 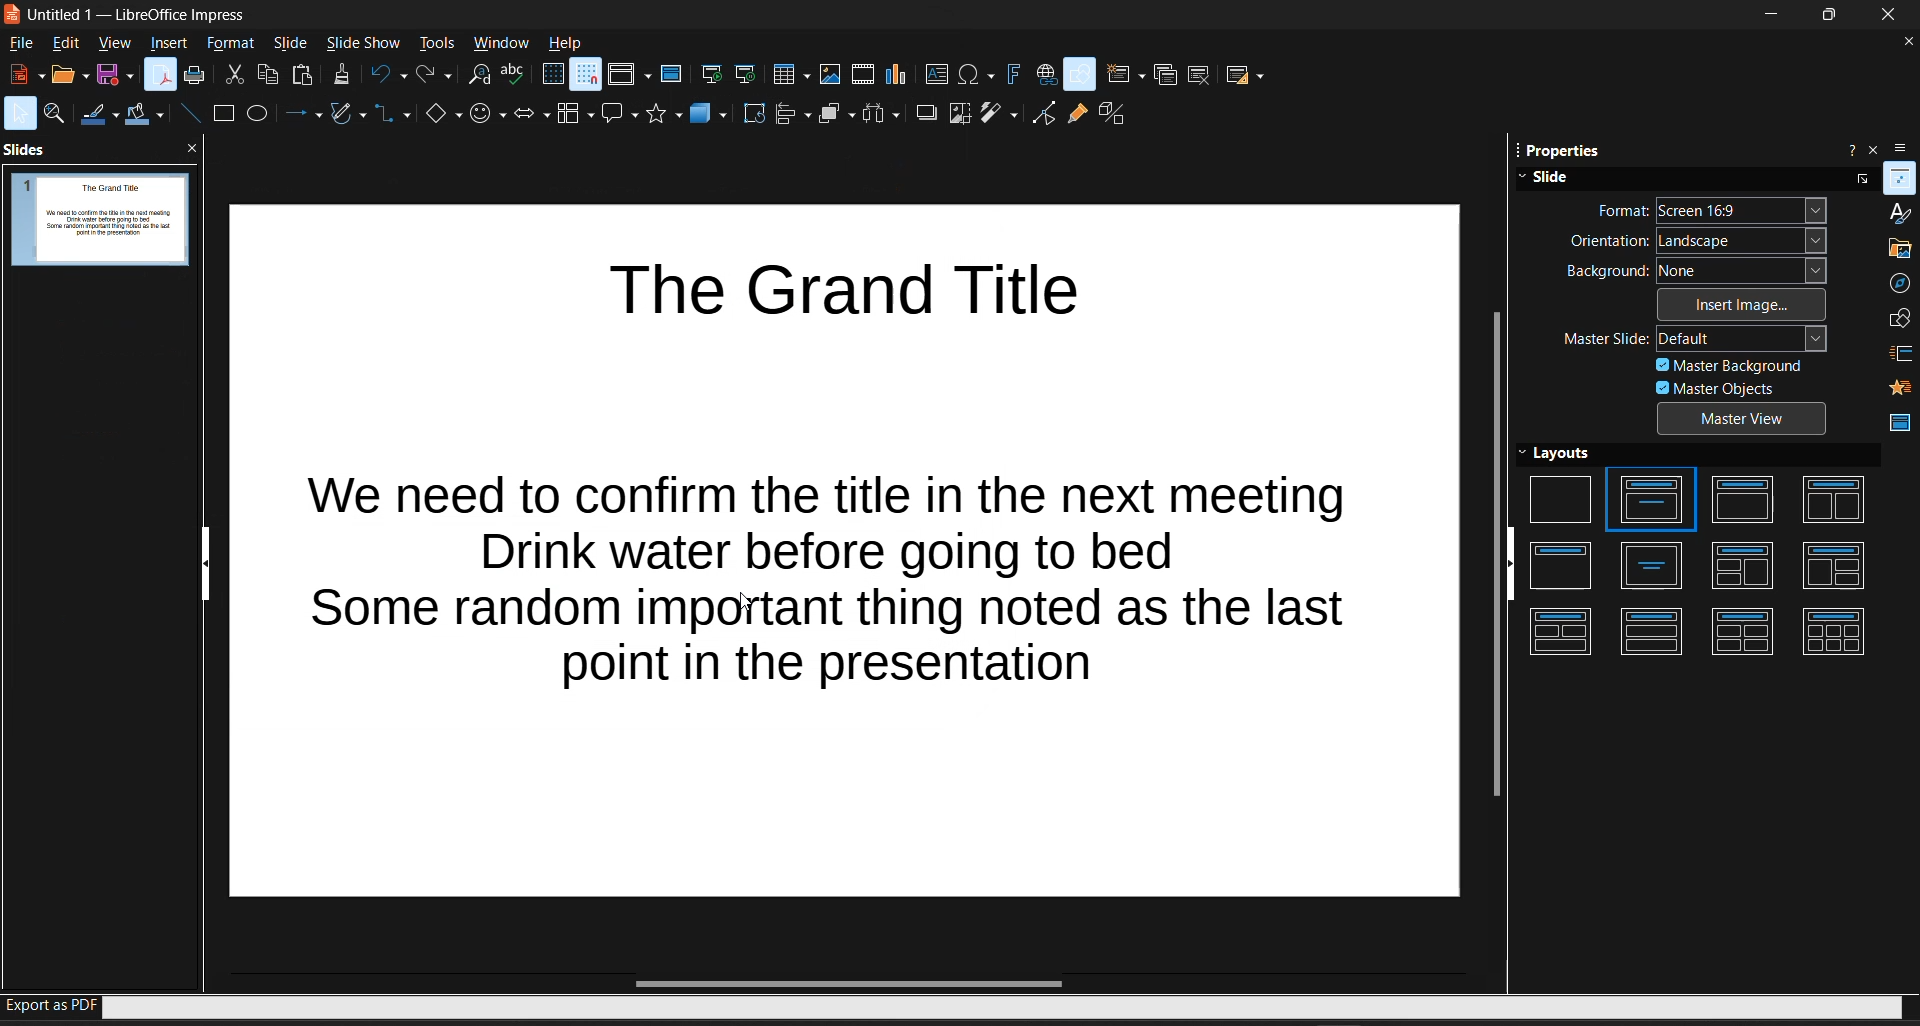 What do you see at coordinates (1849, 149) in the screenshot?
I see `help about sidebar deck` at bounding box center [1849, 149].